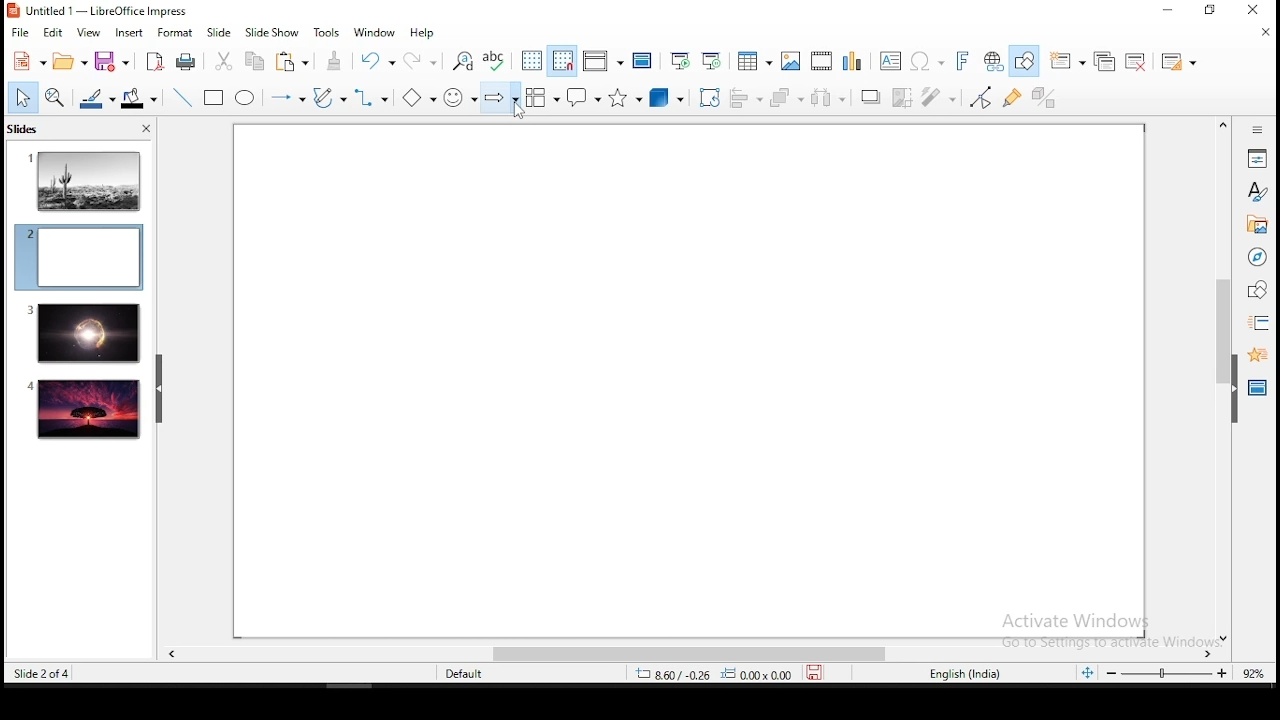  What do you see at coordinates (559, 62) in the screenshot?
I see `snap to grid` at bounding box center [559, 62].